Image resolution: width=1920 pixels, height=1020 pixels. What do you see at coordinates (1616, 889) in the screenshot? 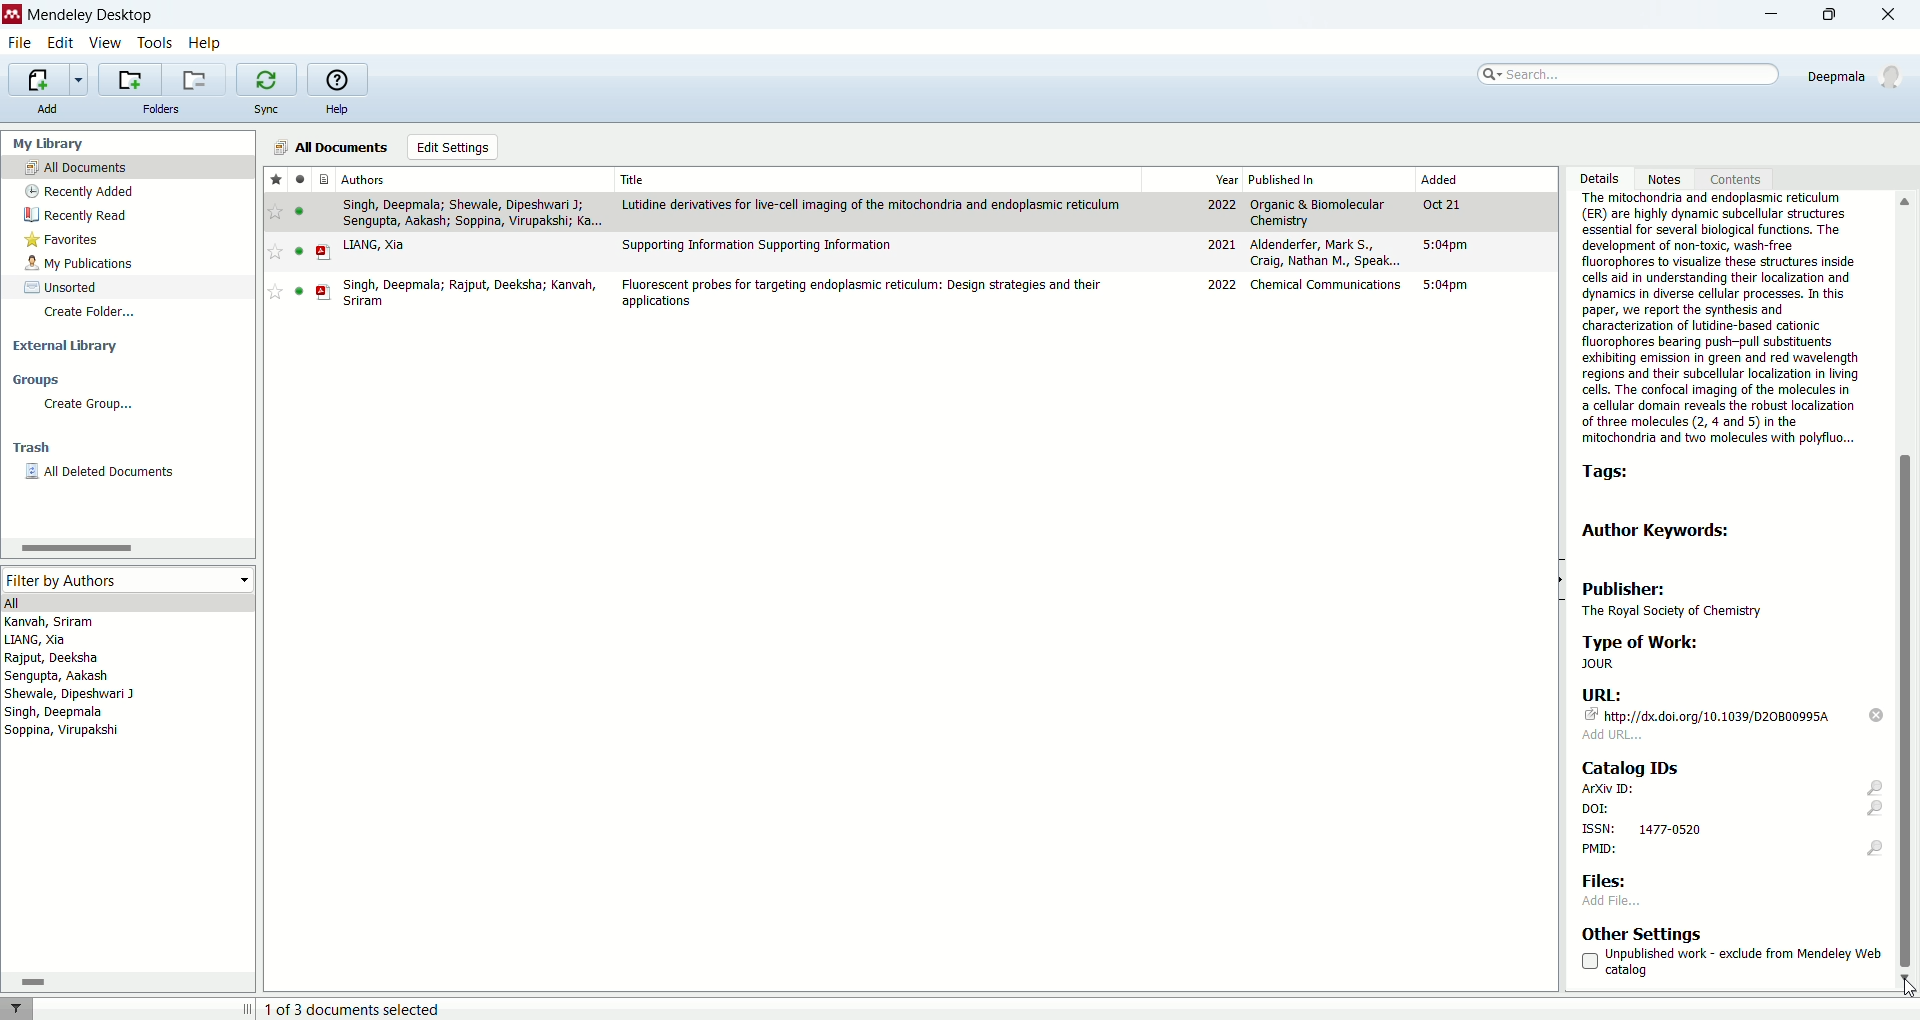
I see `Files: add file` at bounding box center [1616, 889].